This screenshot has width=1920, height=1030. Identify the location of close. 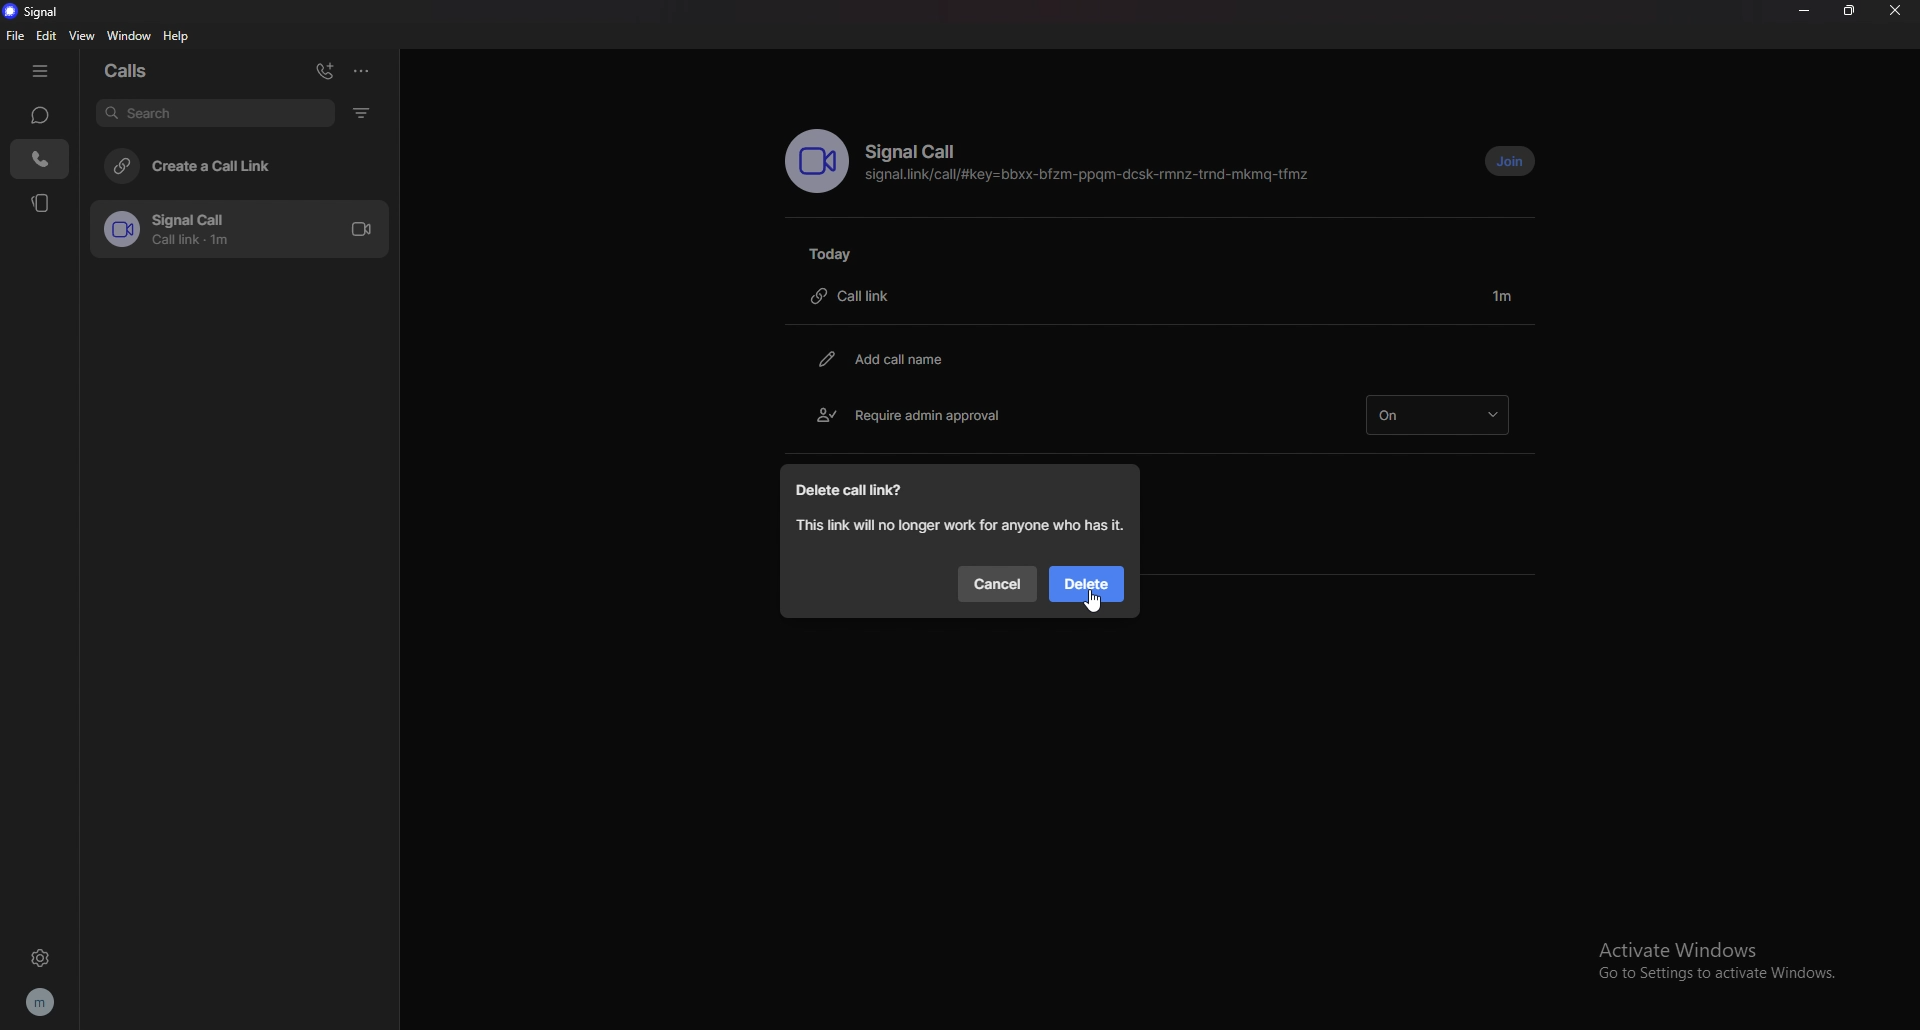
(1899, 10).